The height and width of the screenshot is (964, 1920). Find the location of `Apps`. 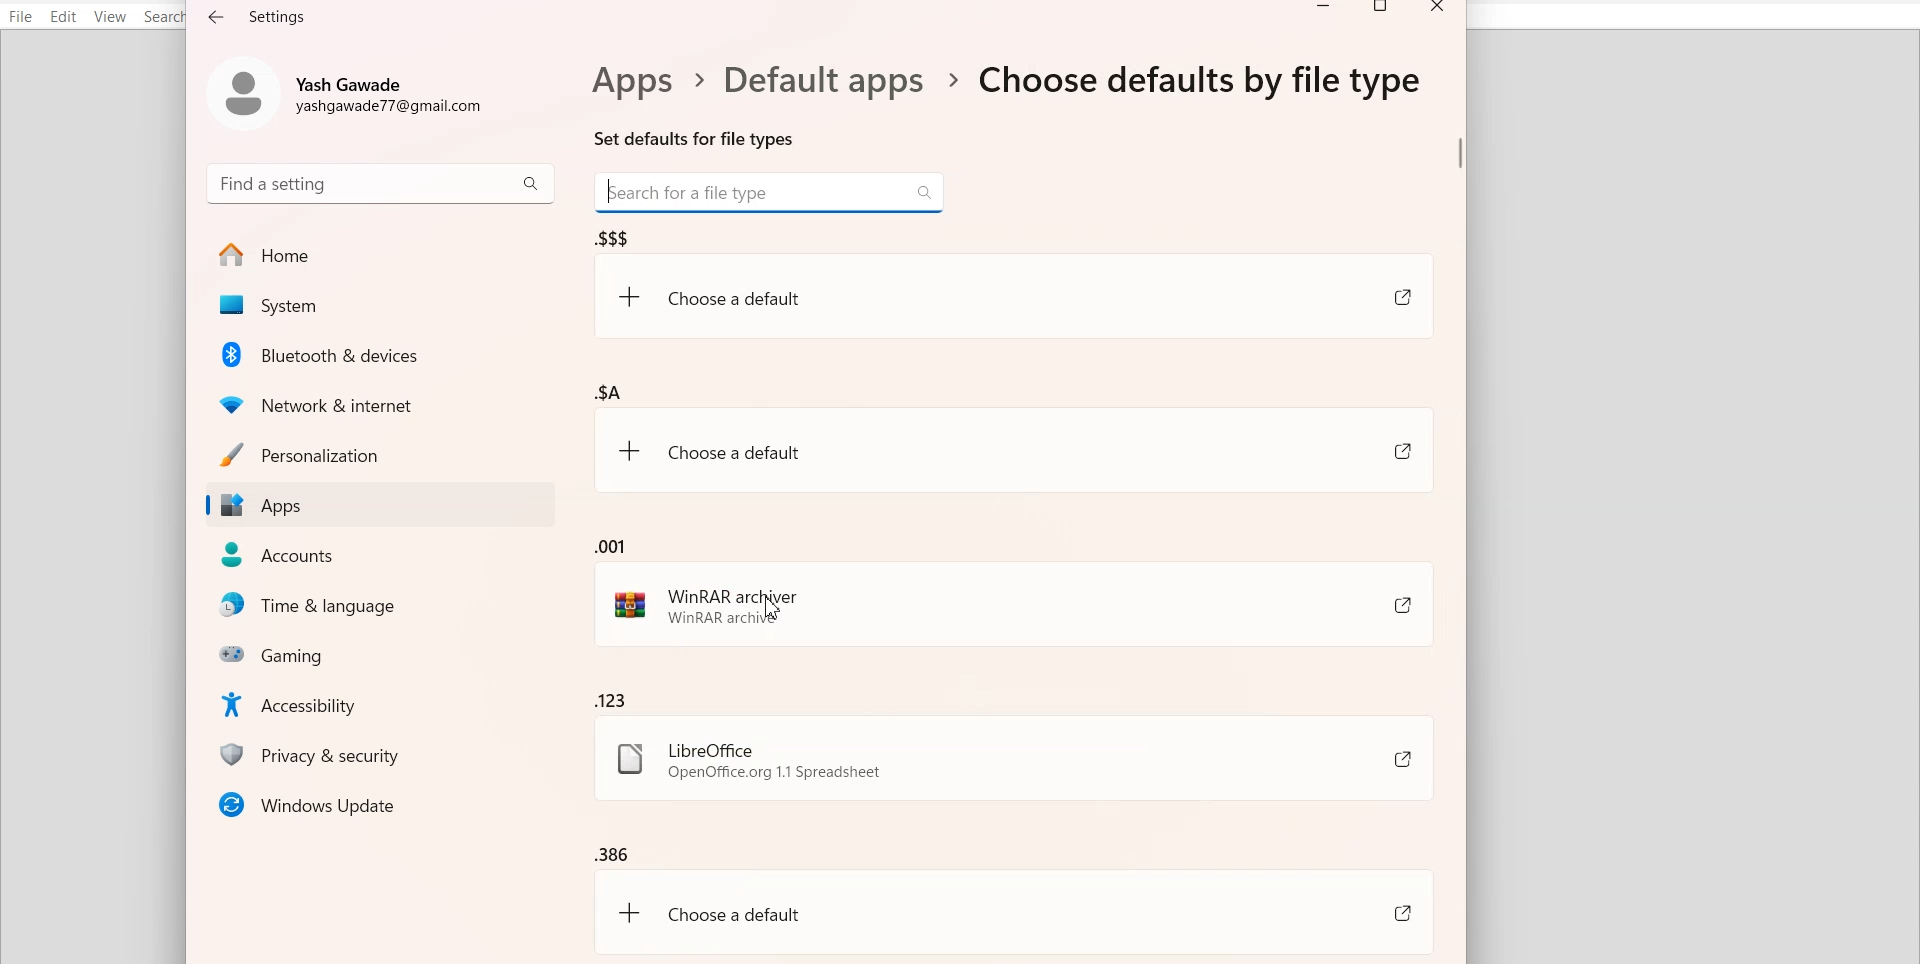

Apps is located at coordinates (379, 506).